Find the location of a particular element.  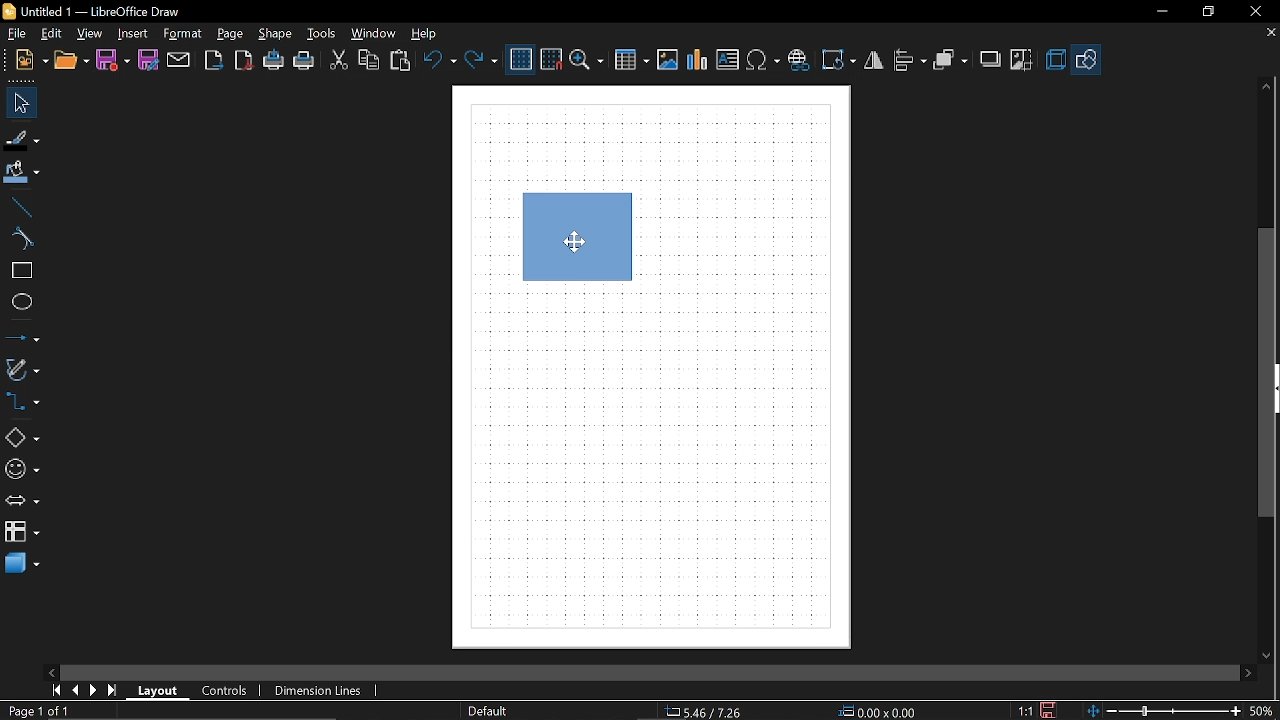

zoom is located at coordinates (587, 61).